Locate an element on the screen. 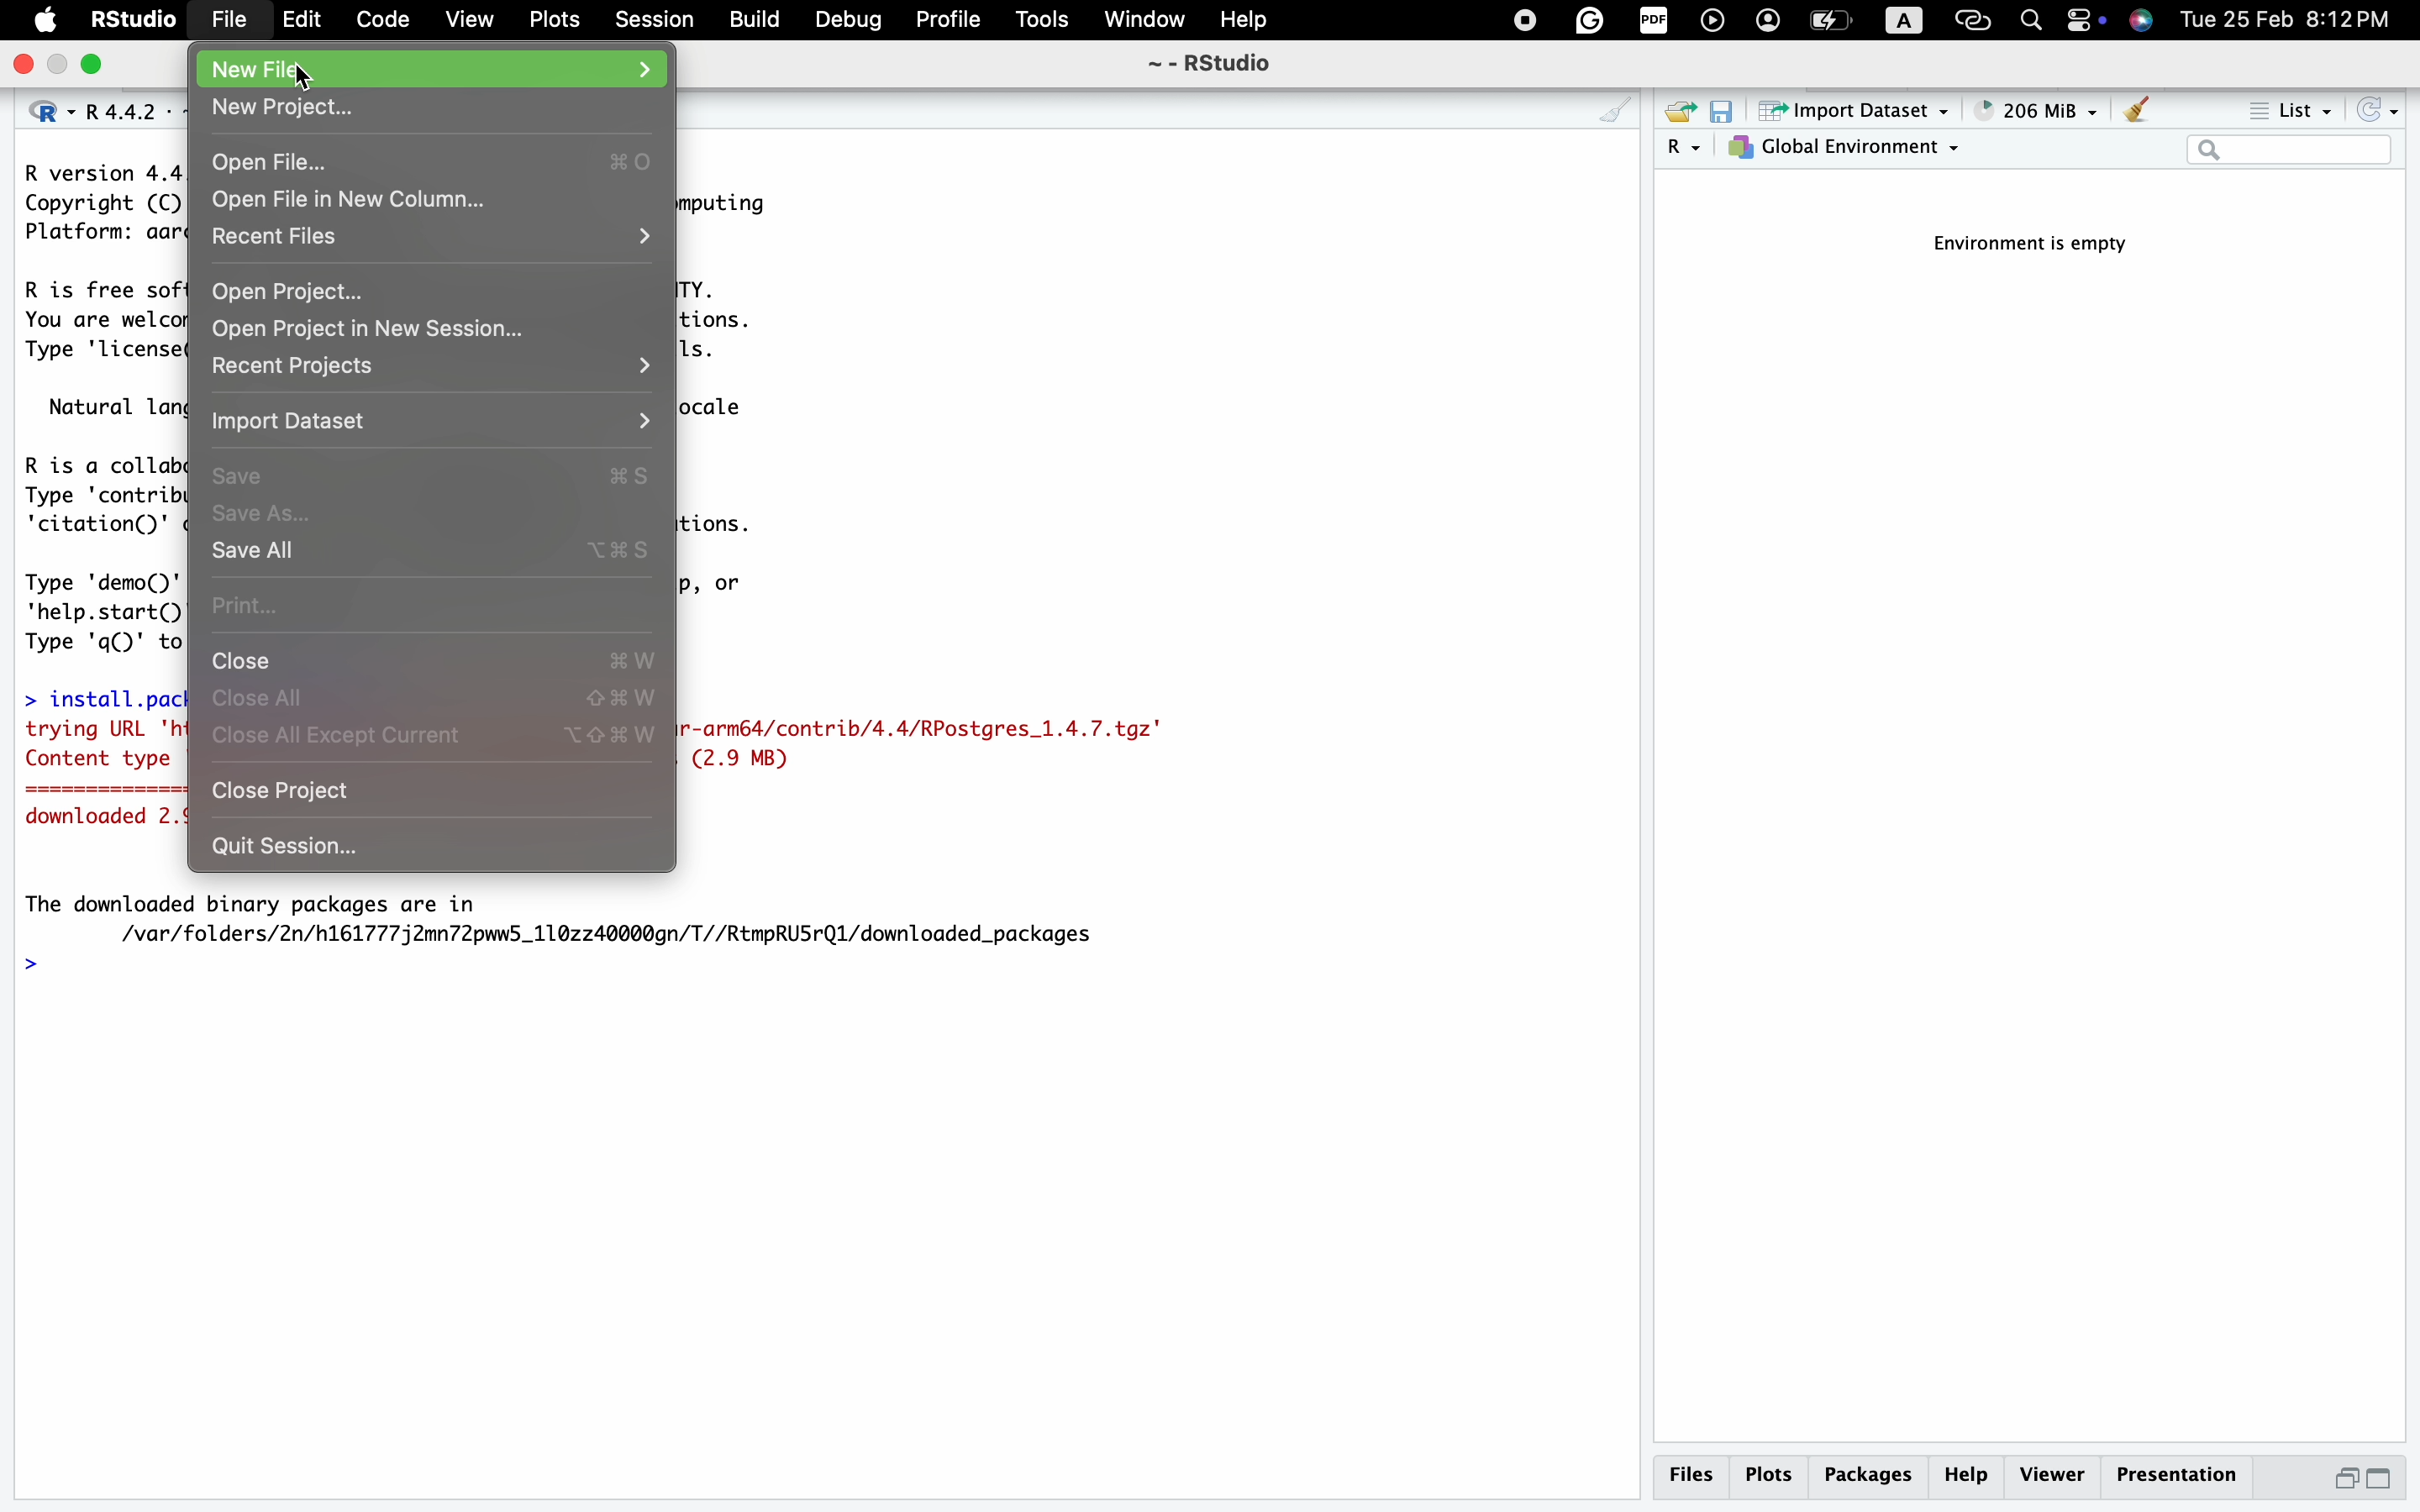  edit is located at coordinates (302, 22).